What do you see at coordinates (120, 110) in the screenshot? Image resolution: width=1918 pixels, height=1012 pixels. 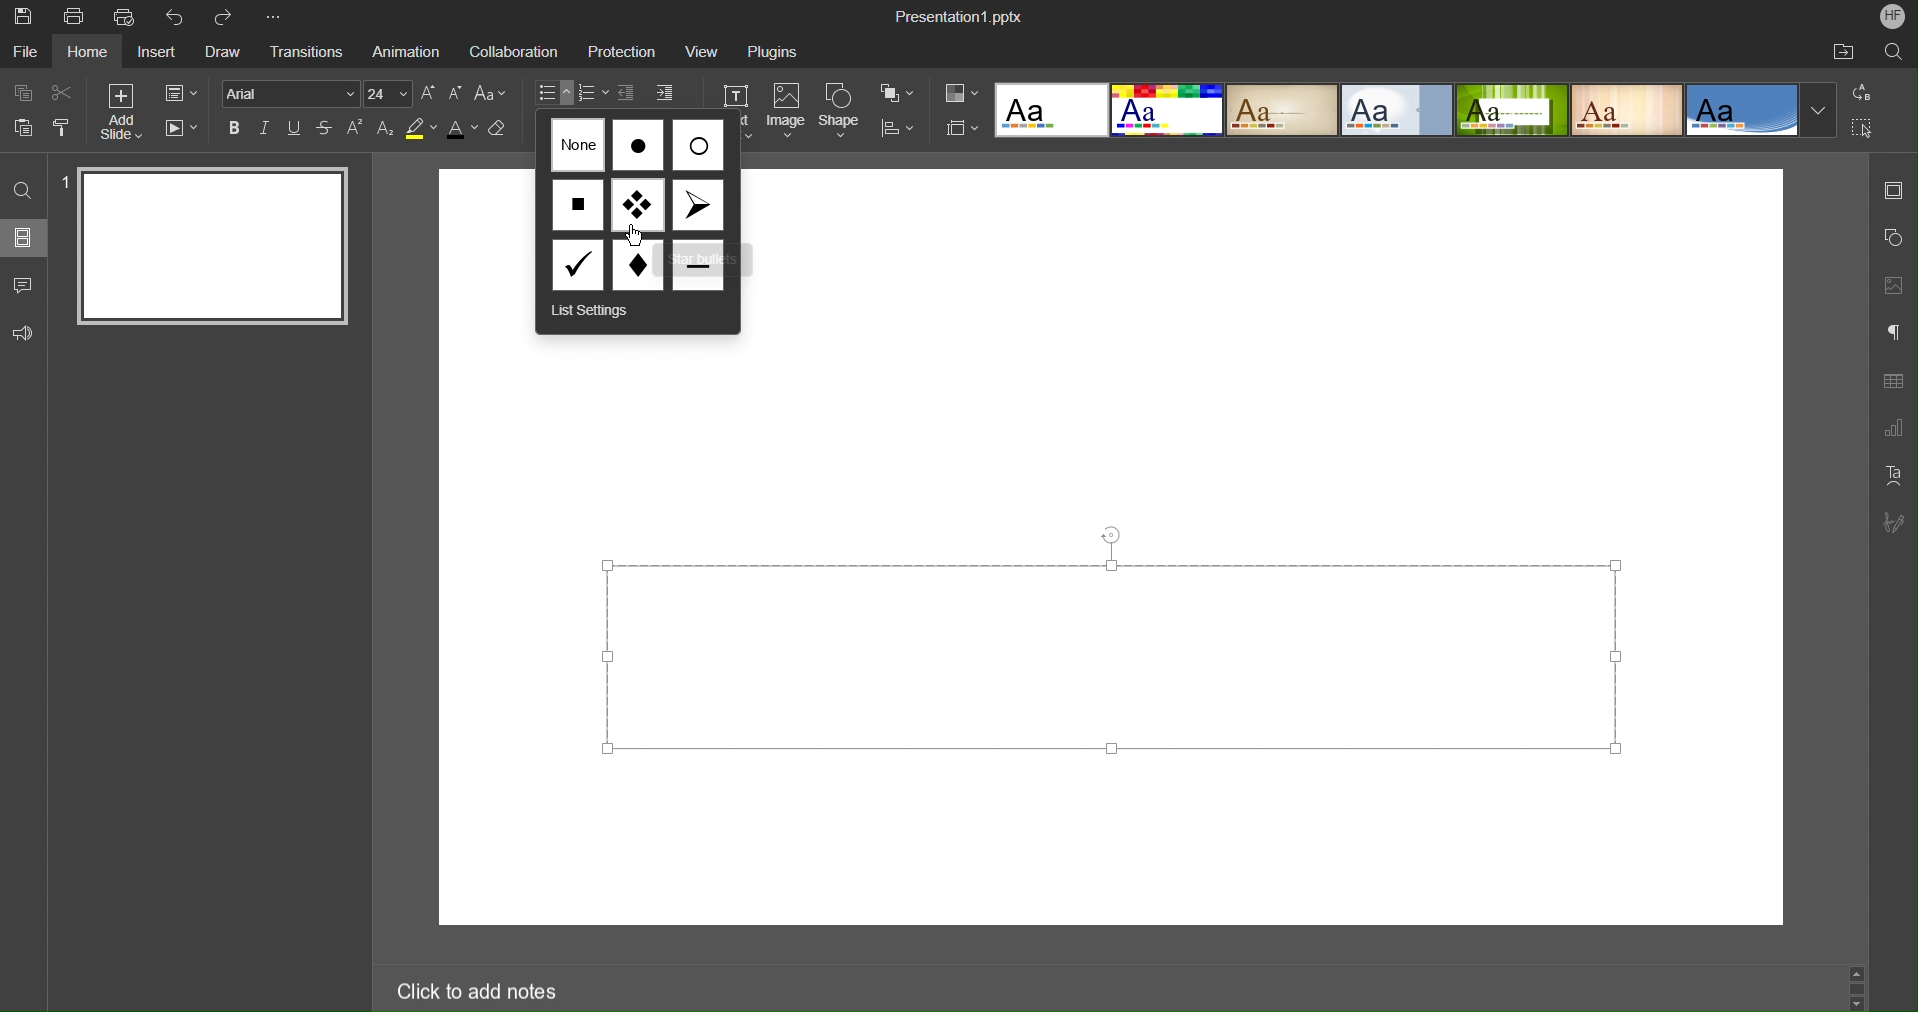 I see `Add Slide` at bounding box center [120, 110].